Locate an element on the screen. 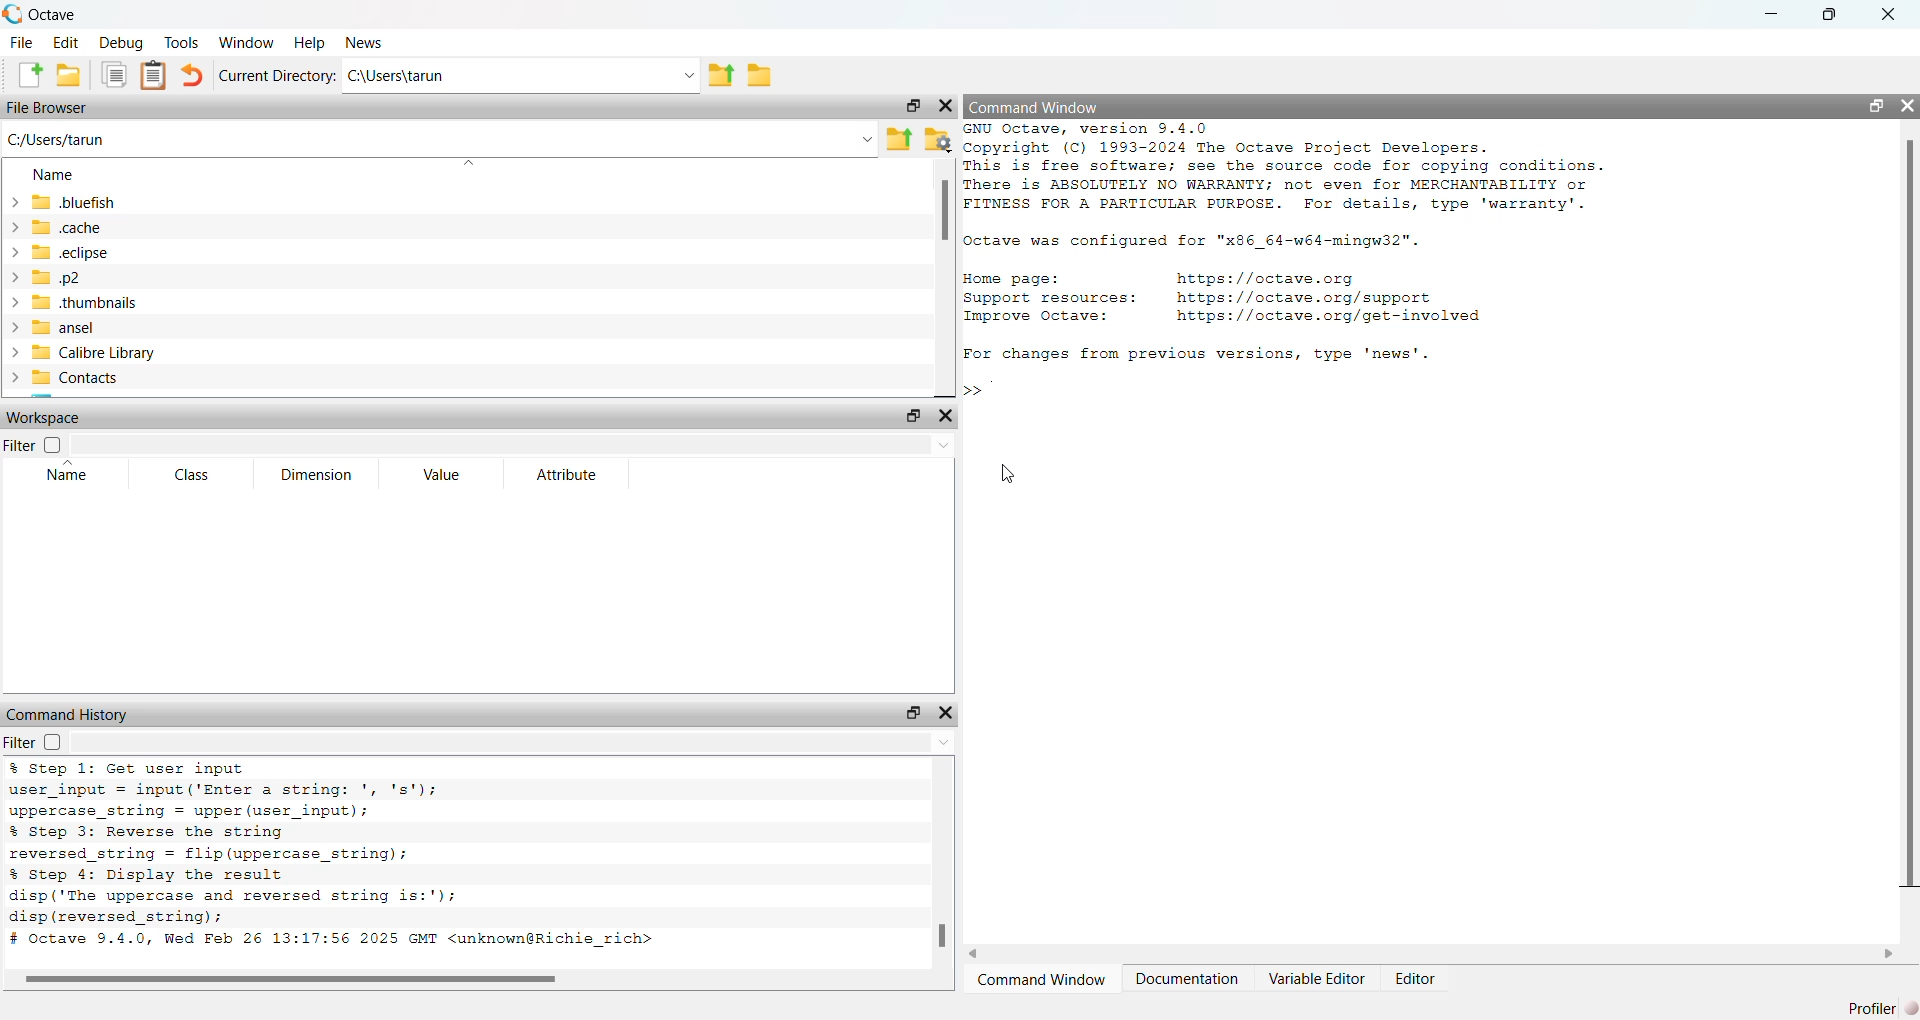 The image size is (1920, 1020). browse your files is located at coordinates (939, 139).